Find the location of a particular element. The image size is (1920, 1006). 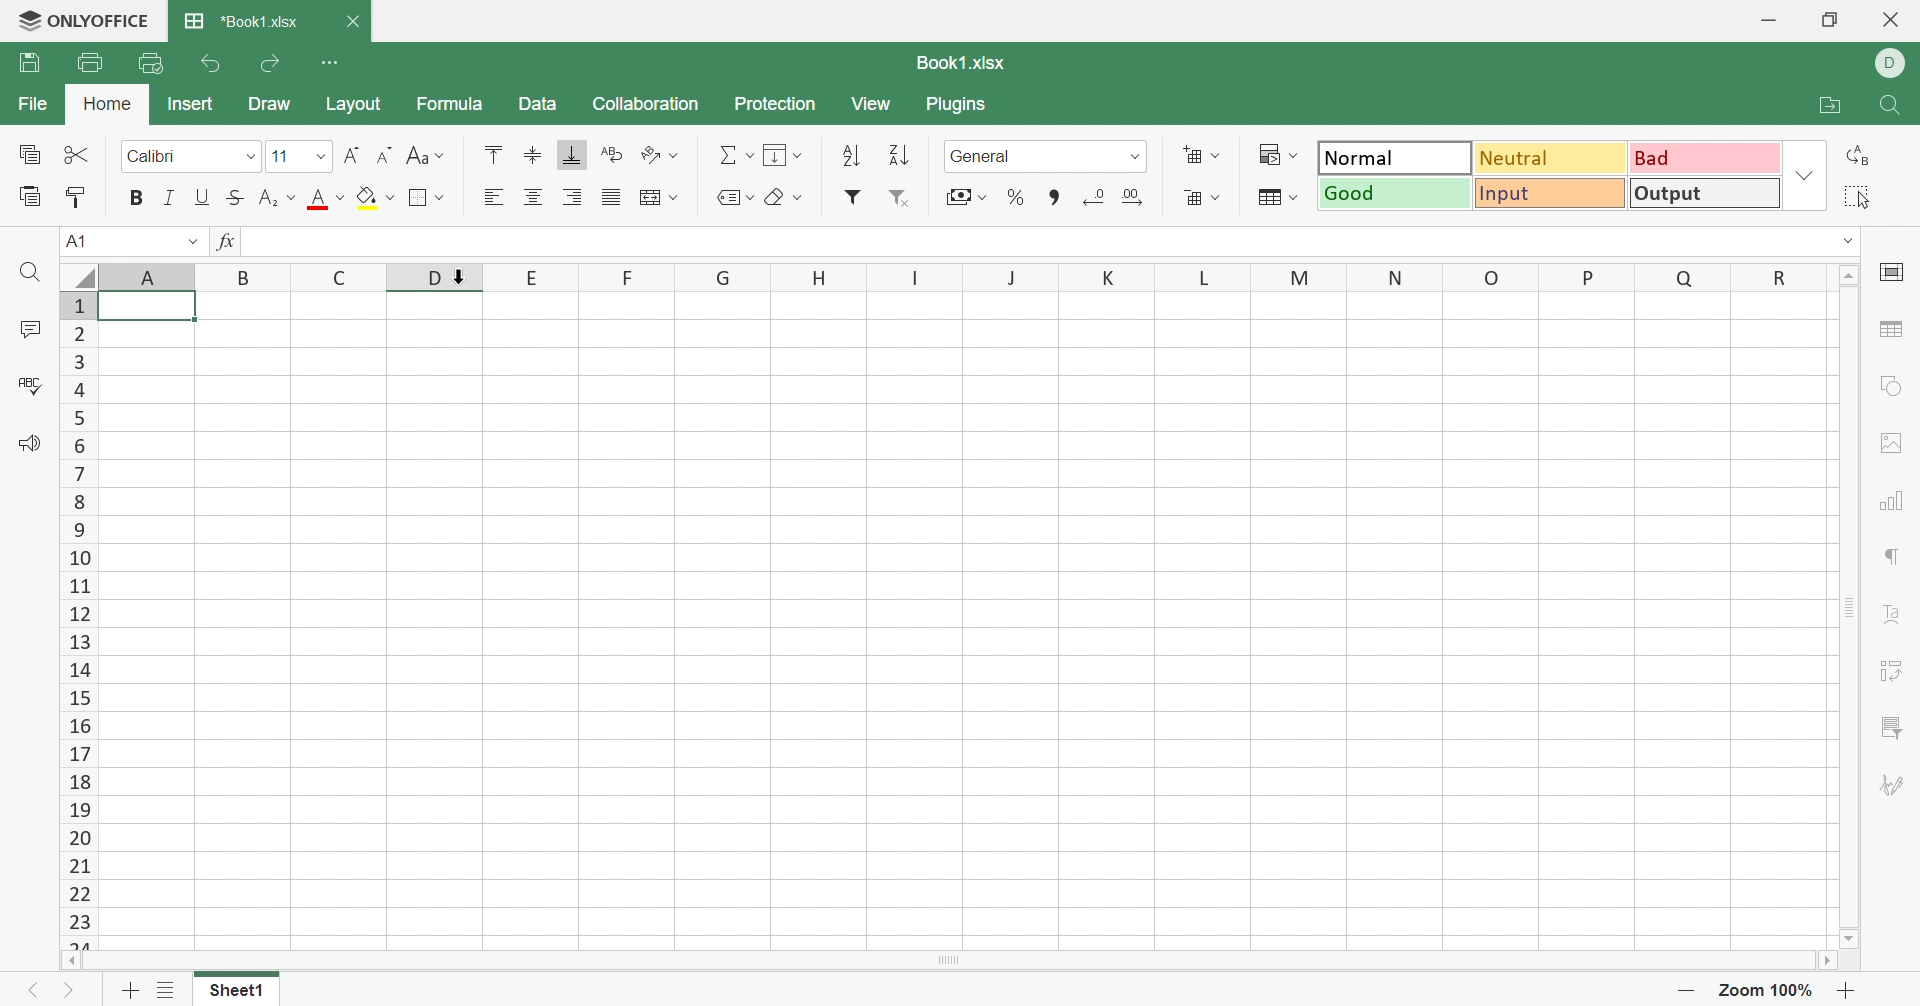

Drop Down is located at coordinates (748, 156).